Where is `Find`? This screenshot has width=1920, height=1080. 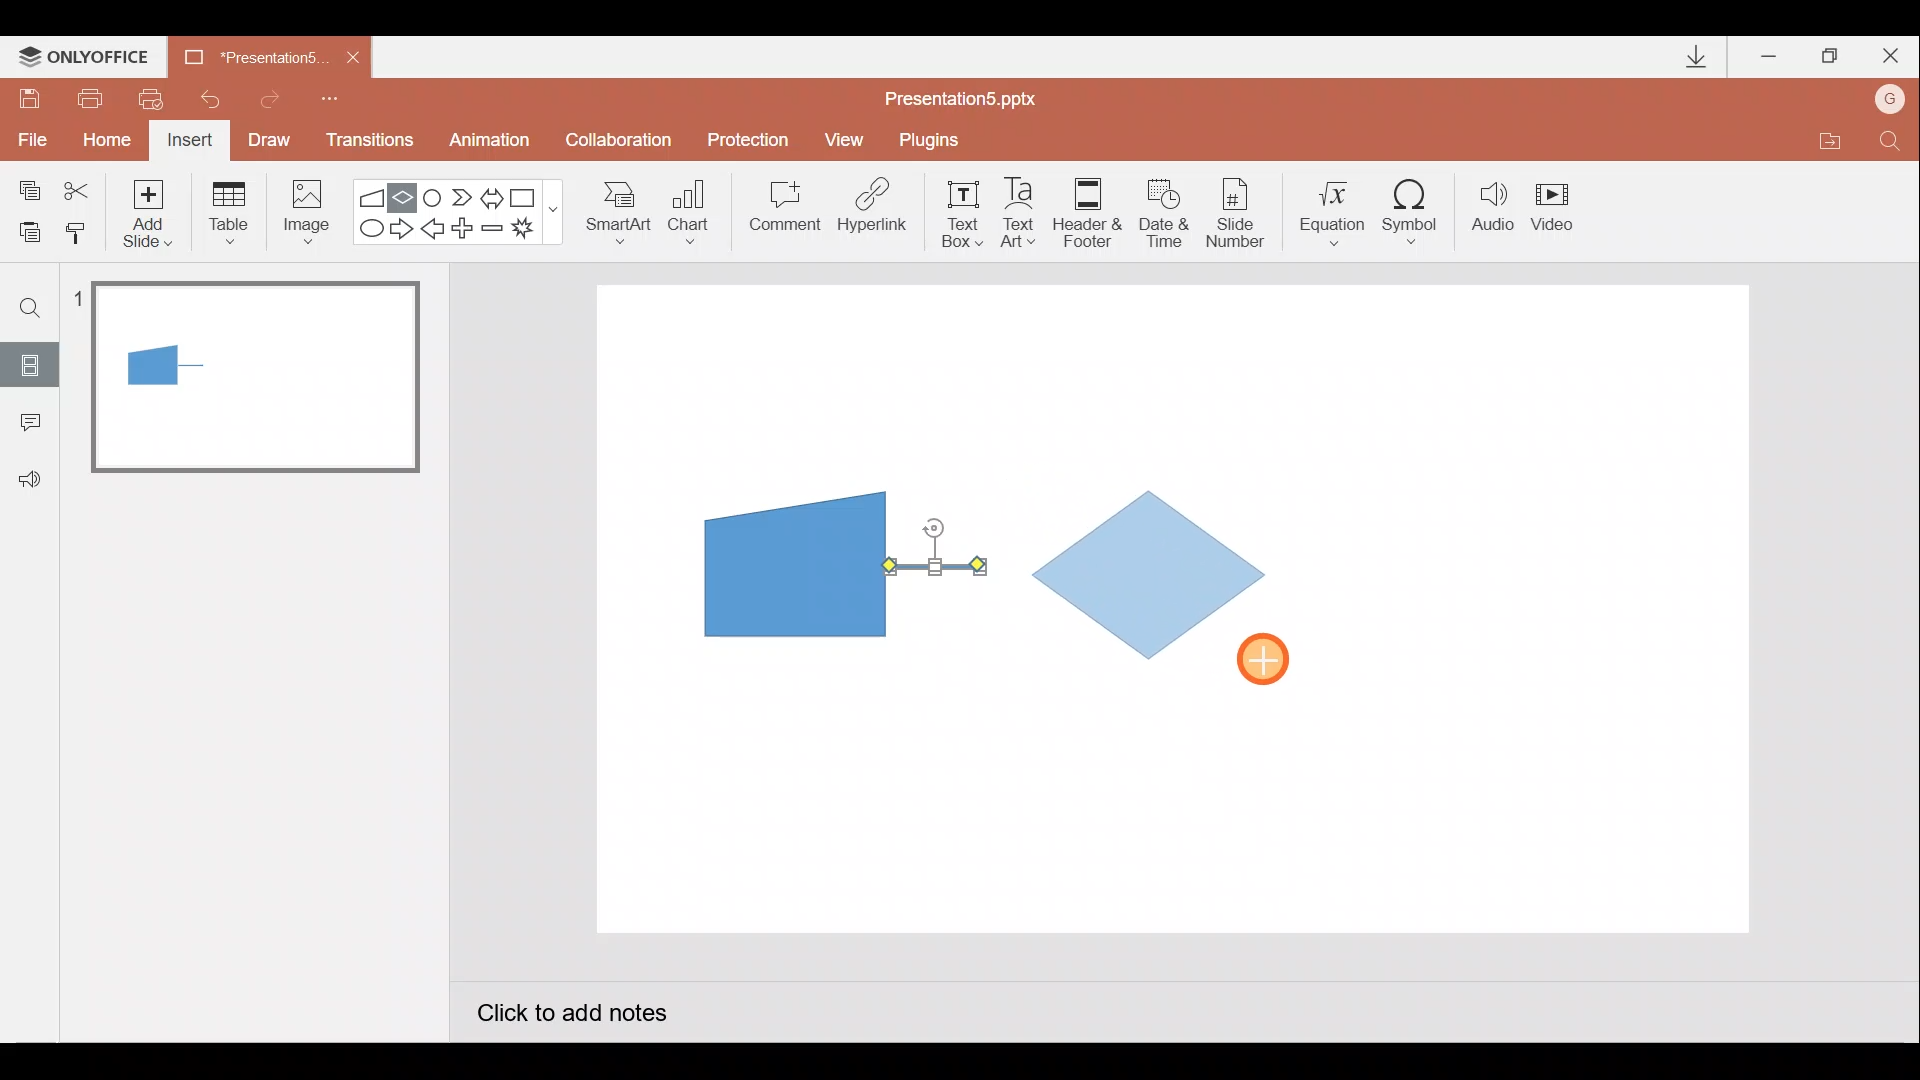
Find is located at coordinates (31, 307).